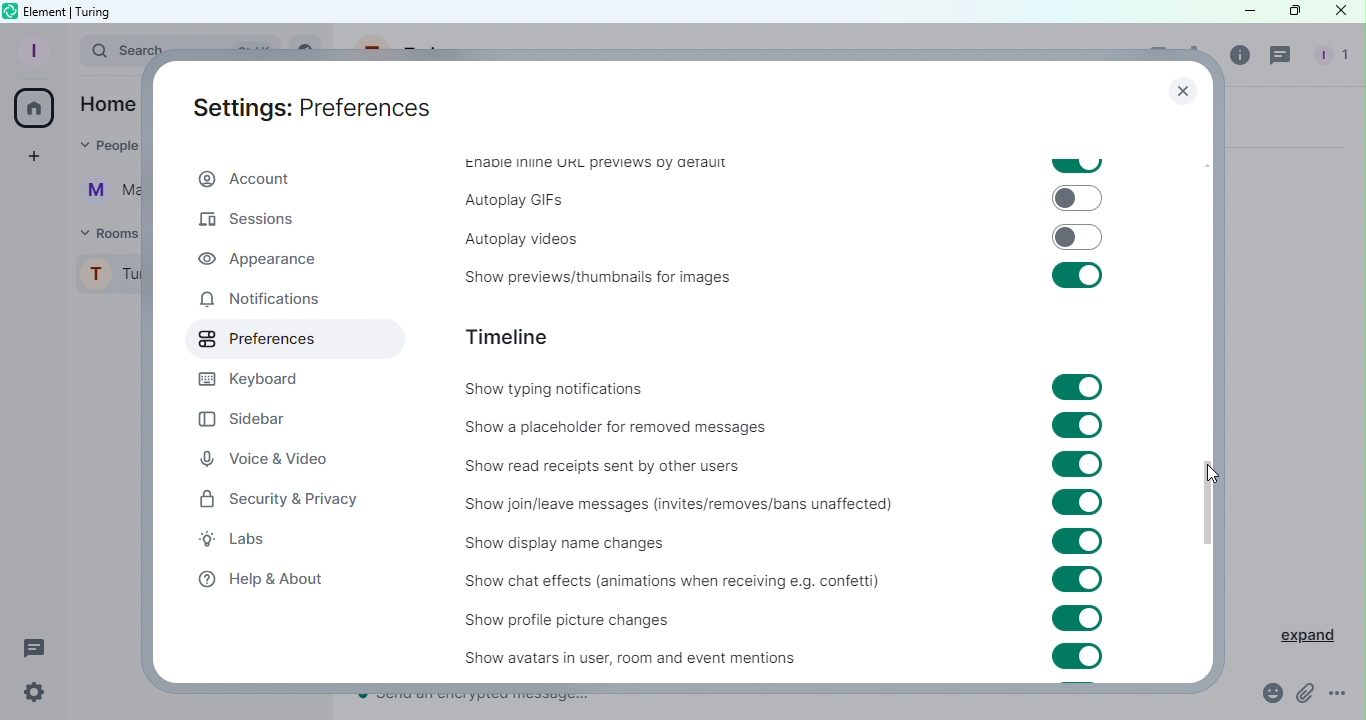 This screenshot has height=720, width=1366. What do you see at coordinates (1290, 12) in the screenshot?
I see `Maximize` at bounding box center [1290, 12].